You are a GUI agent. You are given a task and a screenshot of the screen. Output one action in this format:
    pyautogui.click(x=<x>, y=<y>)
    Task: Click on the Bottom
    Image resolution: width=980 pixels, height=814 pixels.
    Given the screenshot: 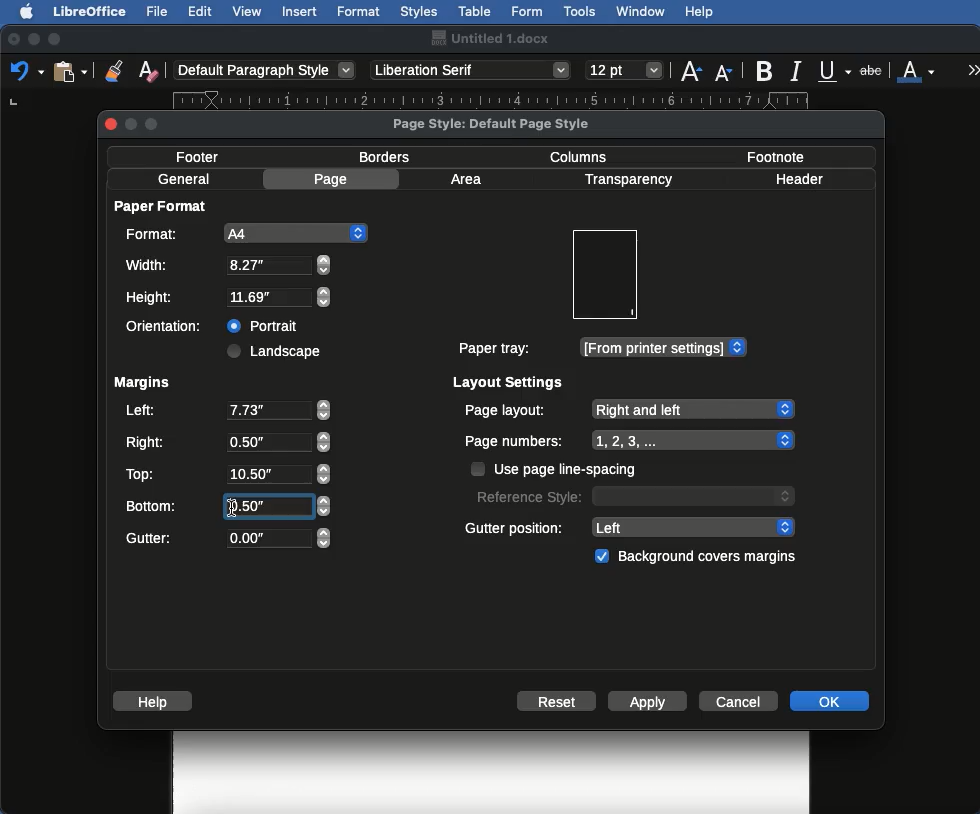 What is the action you would take?
    pyautogui.click(x=227, y=504)
    